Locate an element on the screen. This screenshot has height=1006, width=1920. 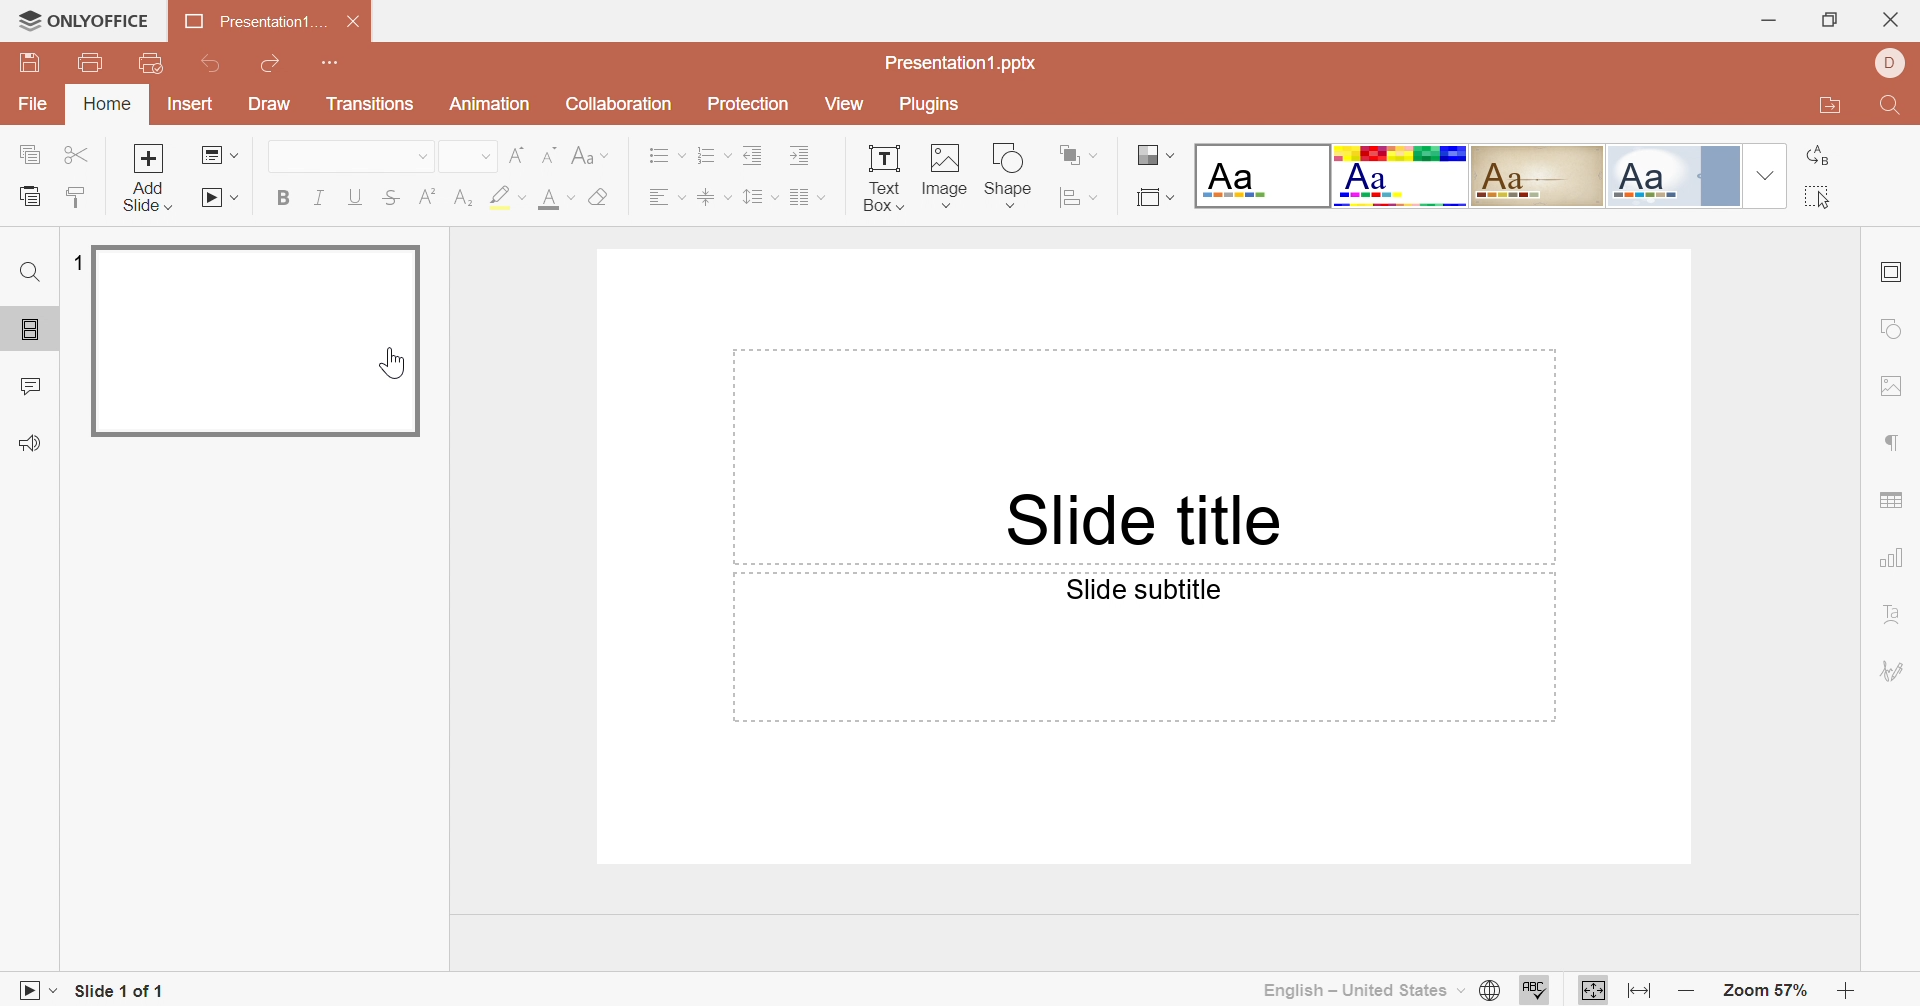
Signature settings is located at coordinates (1893, 673).